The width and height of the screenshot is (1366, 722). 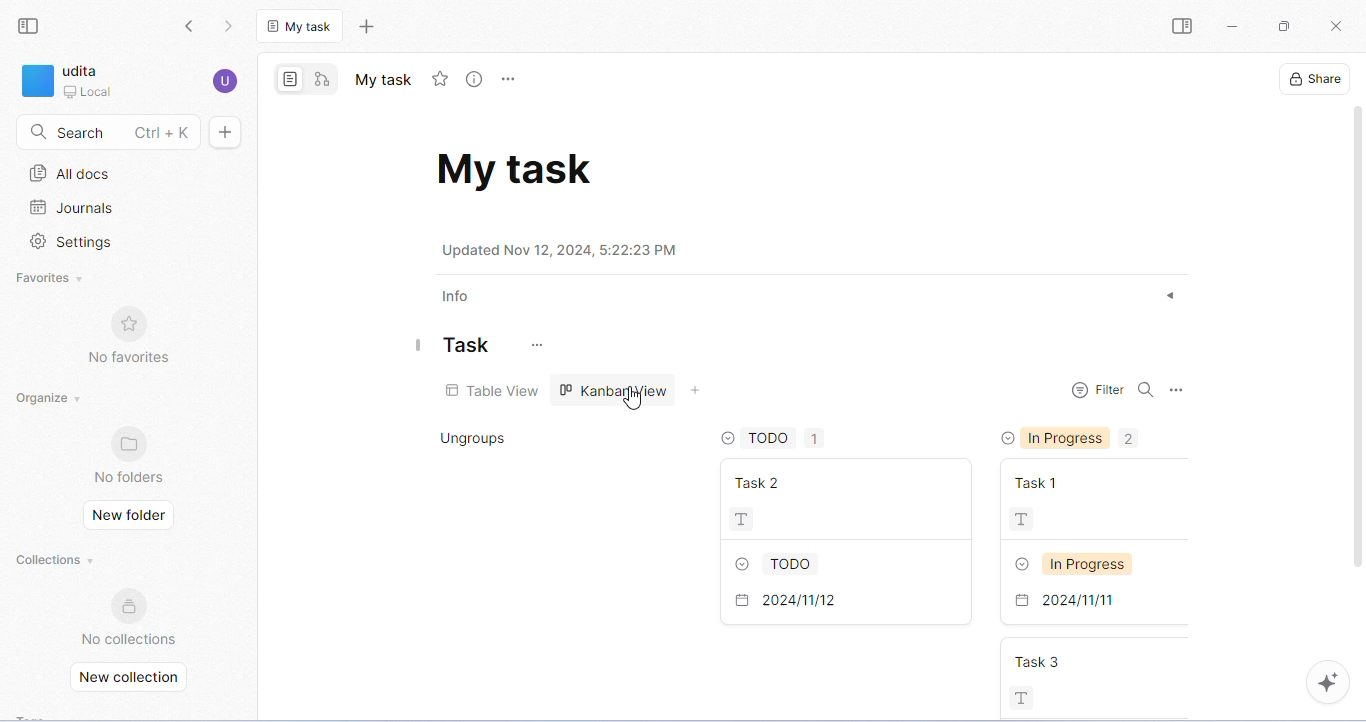 I want to click on favorite, so click(x=442, y=79).